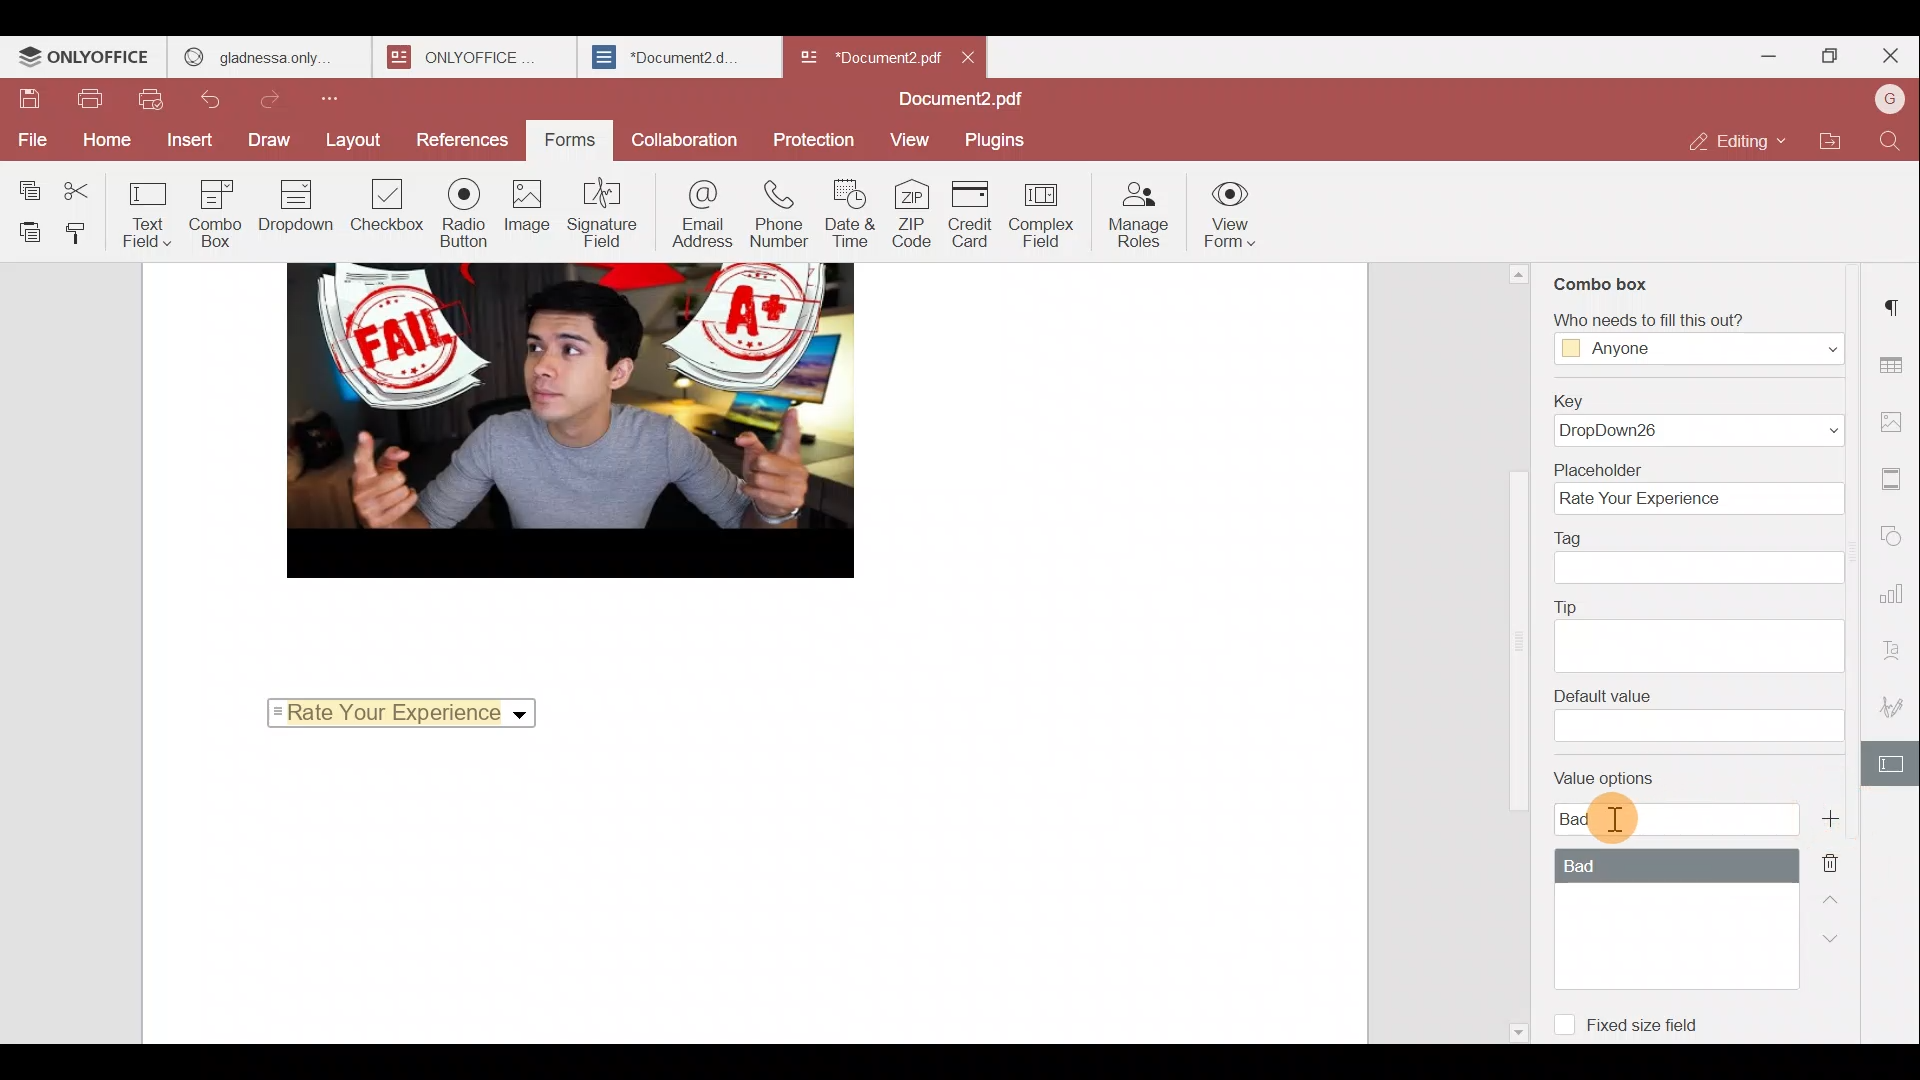 Image resolution: width=1920 pixels, height=1080 pixels. I want to click on Default value, so click(1697, 715).